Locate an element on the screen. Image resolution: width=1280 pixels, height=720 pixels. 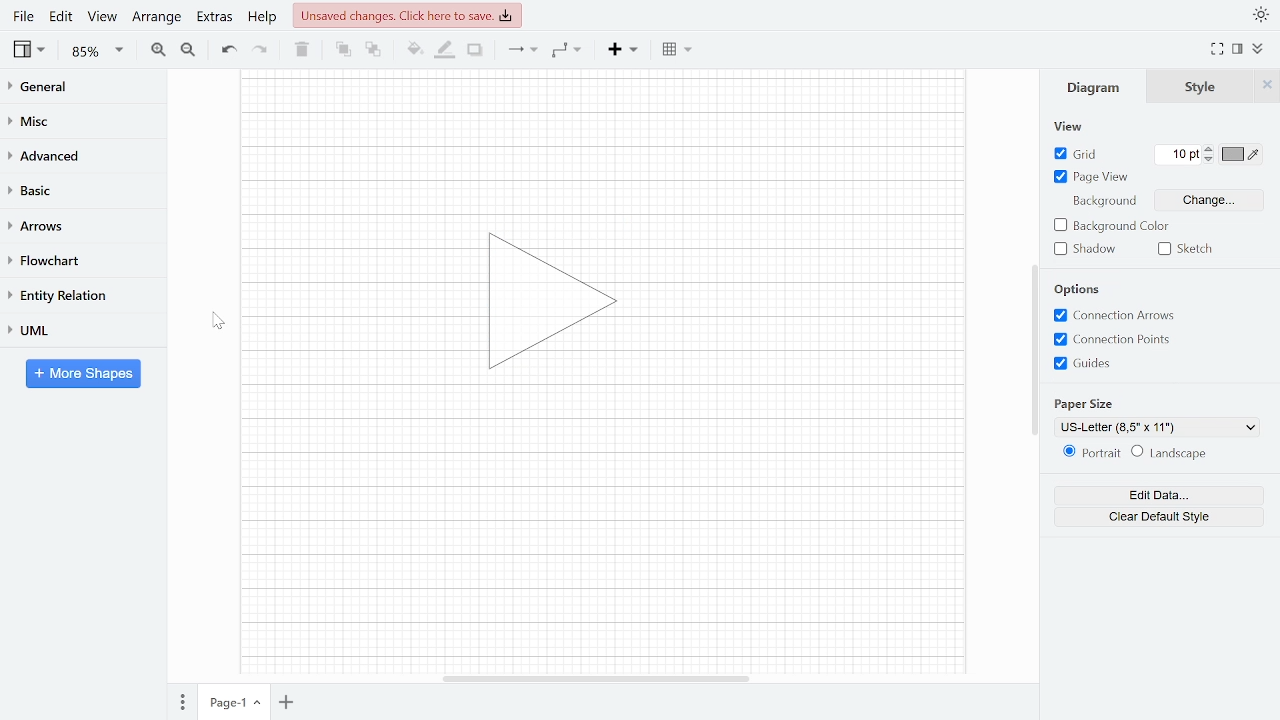
Collapse is located at coordinates (1265, 51).